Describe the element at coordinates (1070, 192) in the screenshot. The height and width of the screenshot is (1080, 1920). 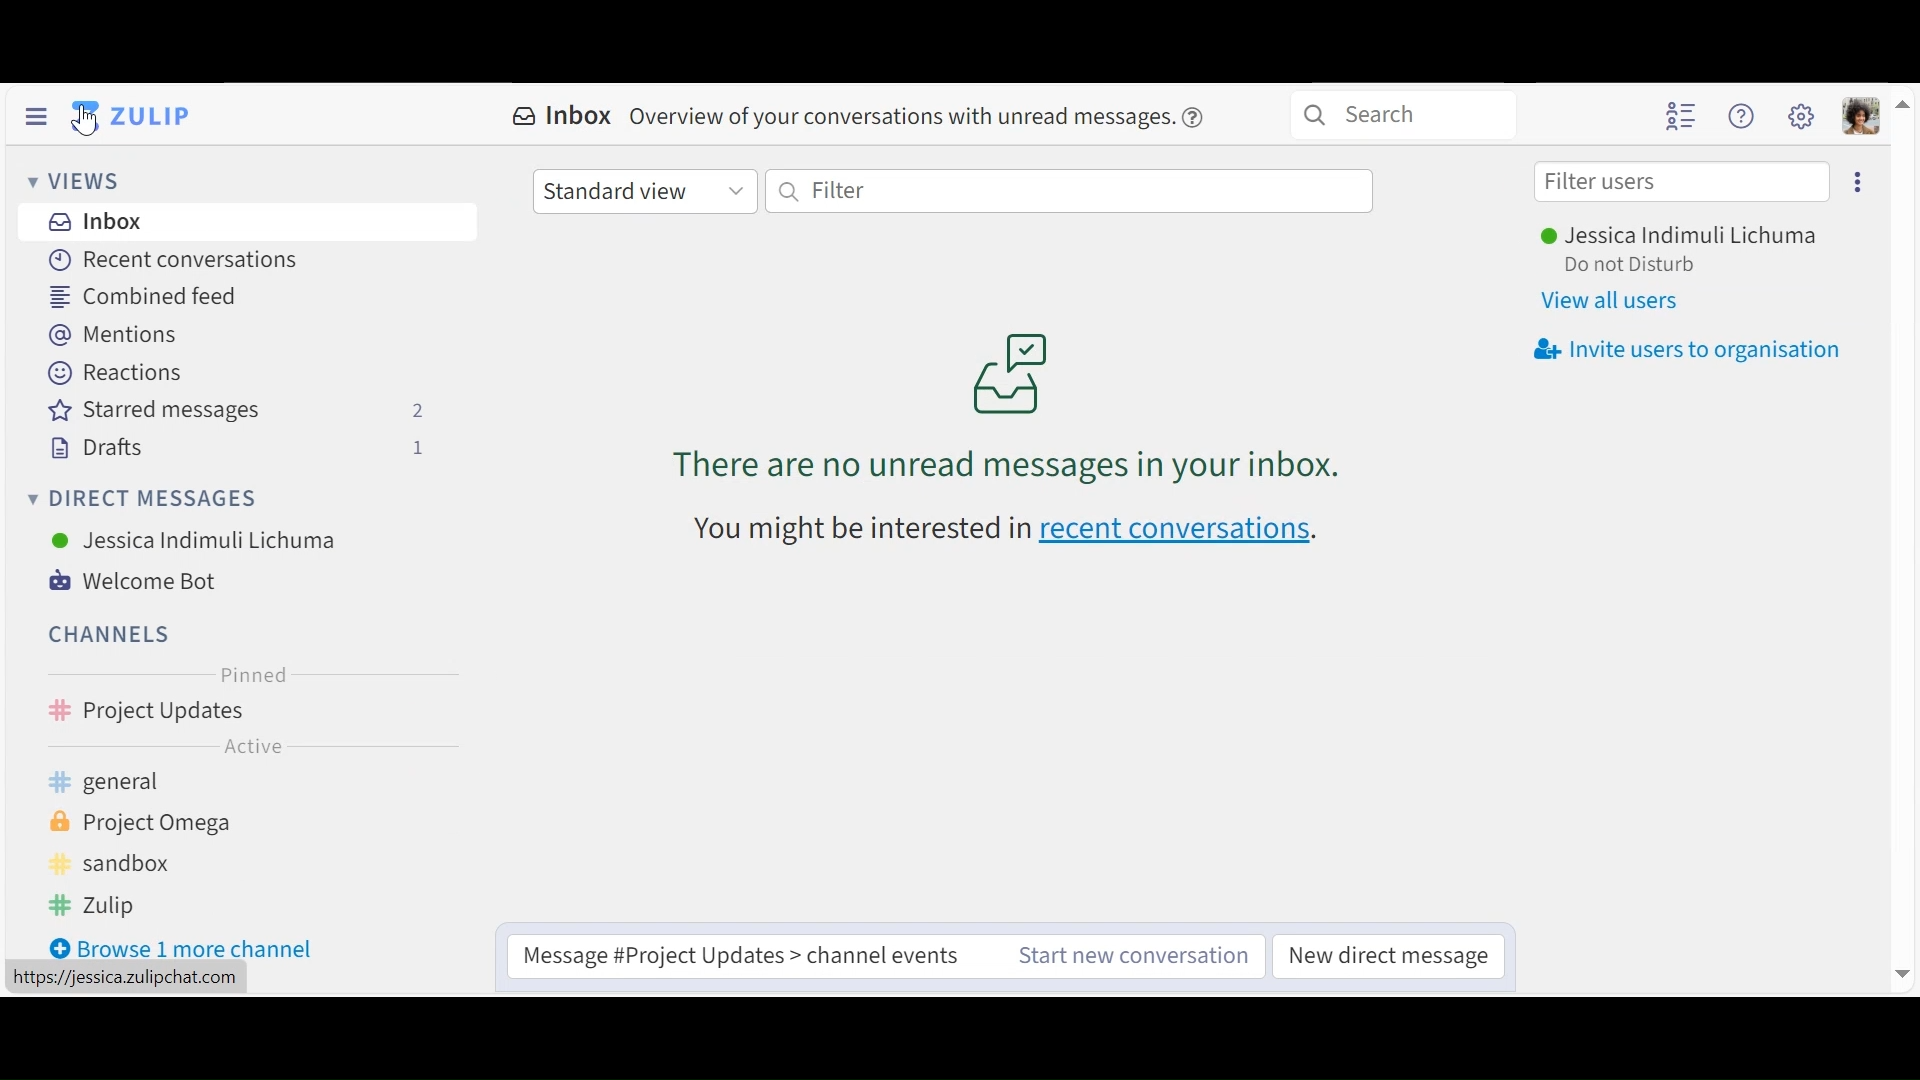
I see `Filter by text` at that location.